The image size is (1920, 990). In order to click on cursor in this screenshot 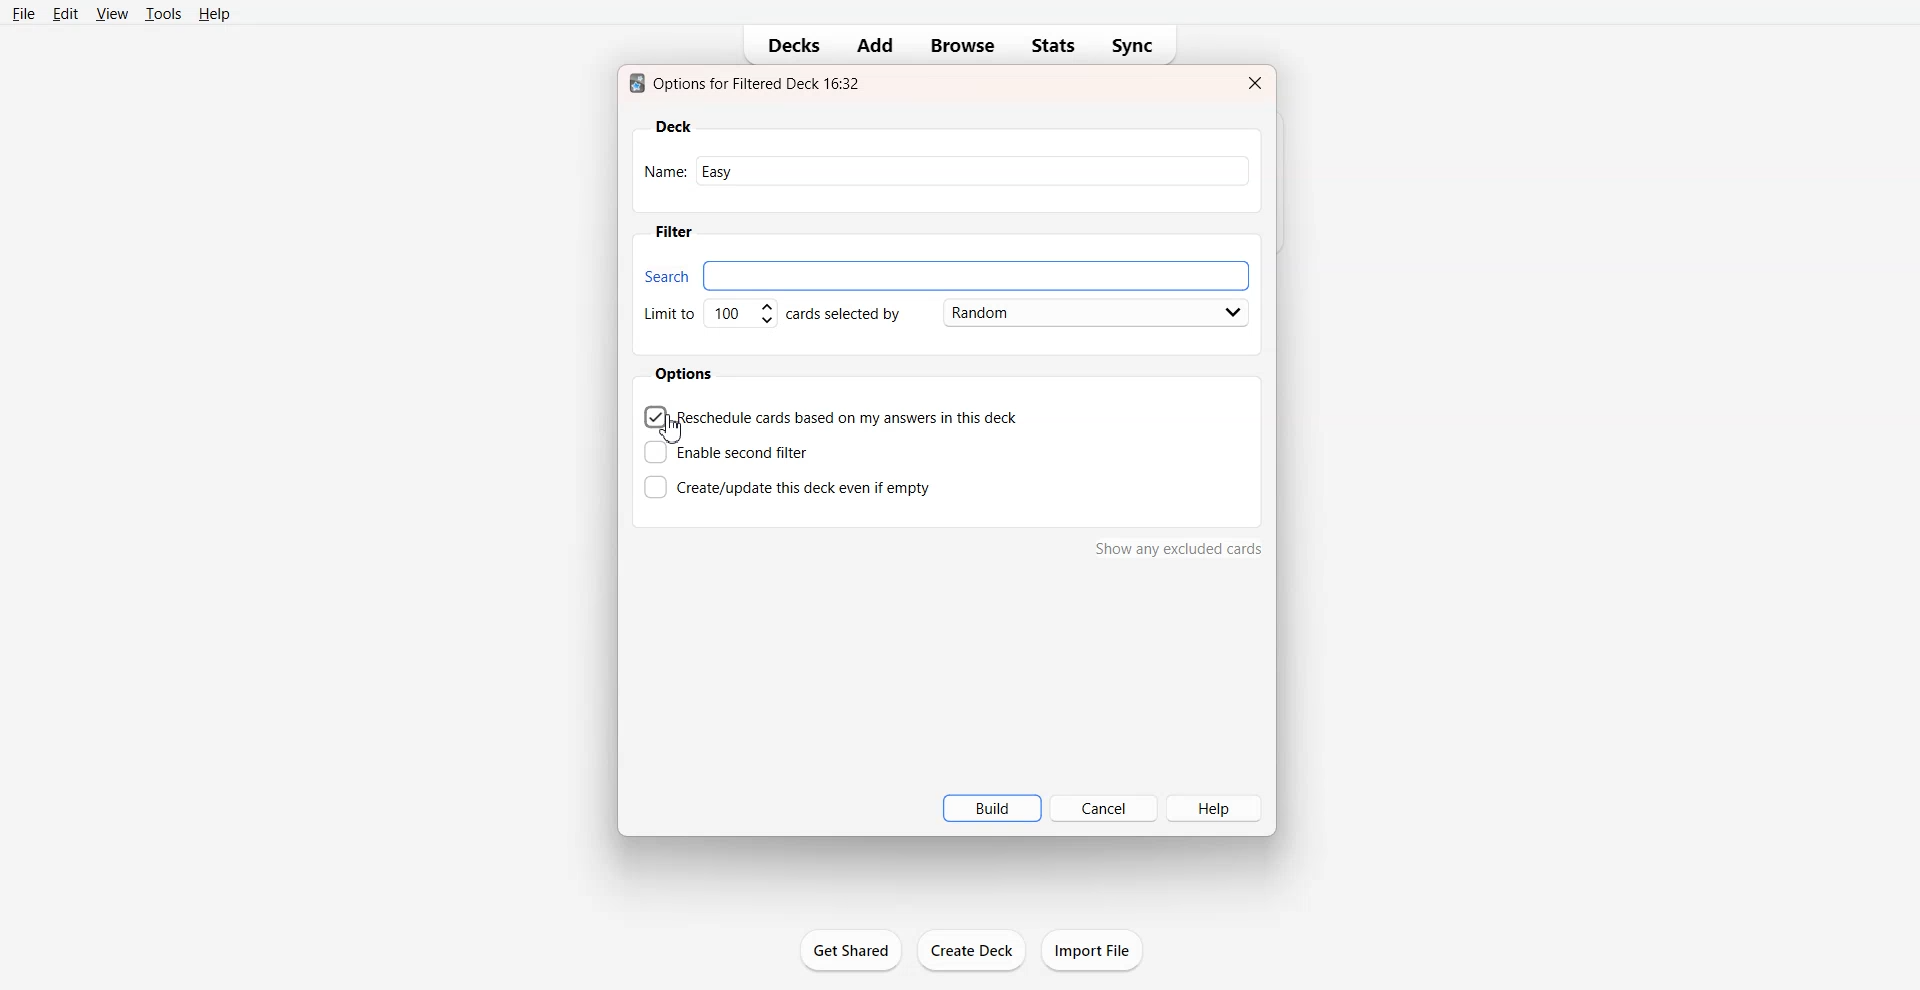, I will do `click(673, 430)`.